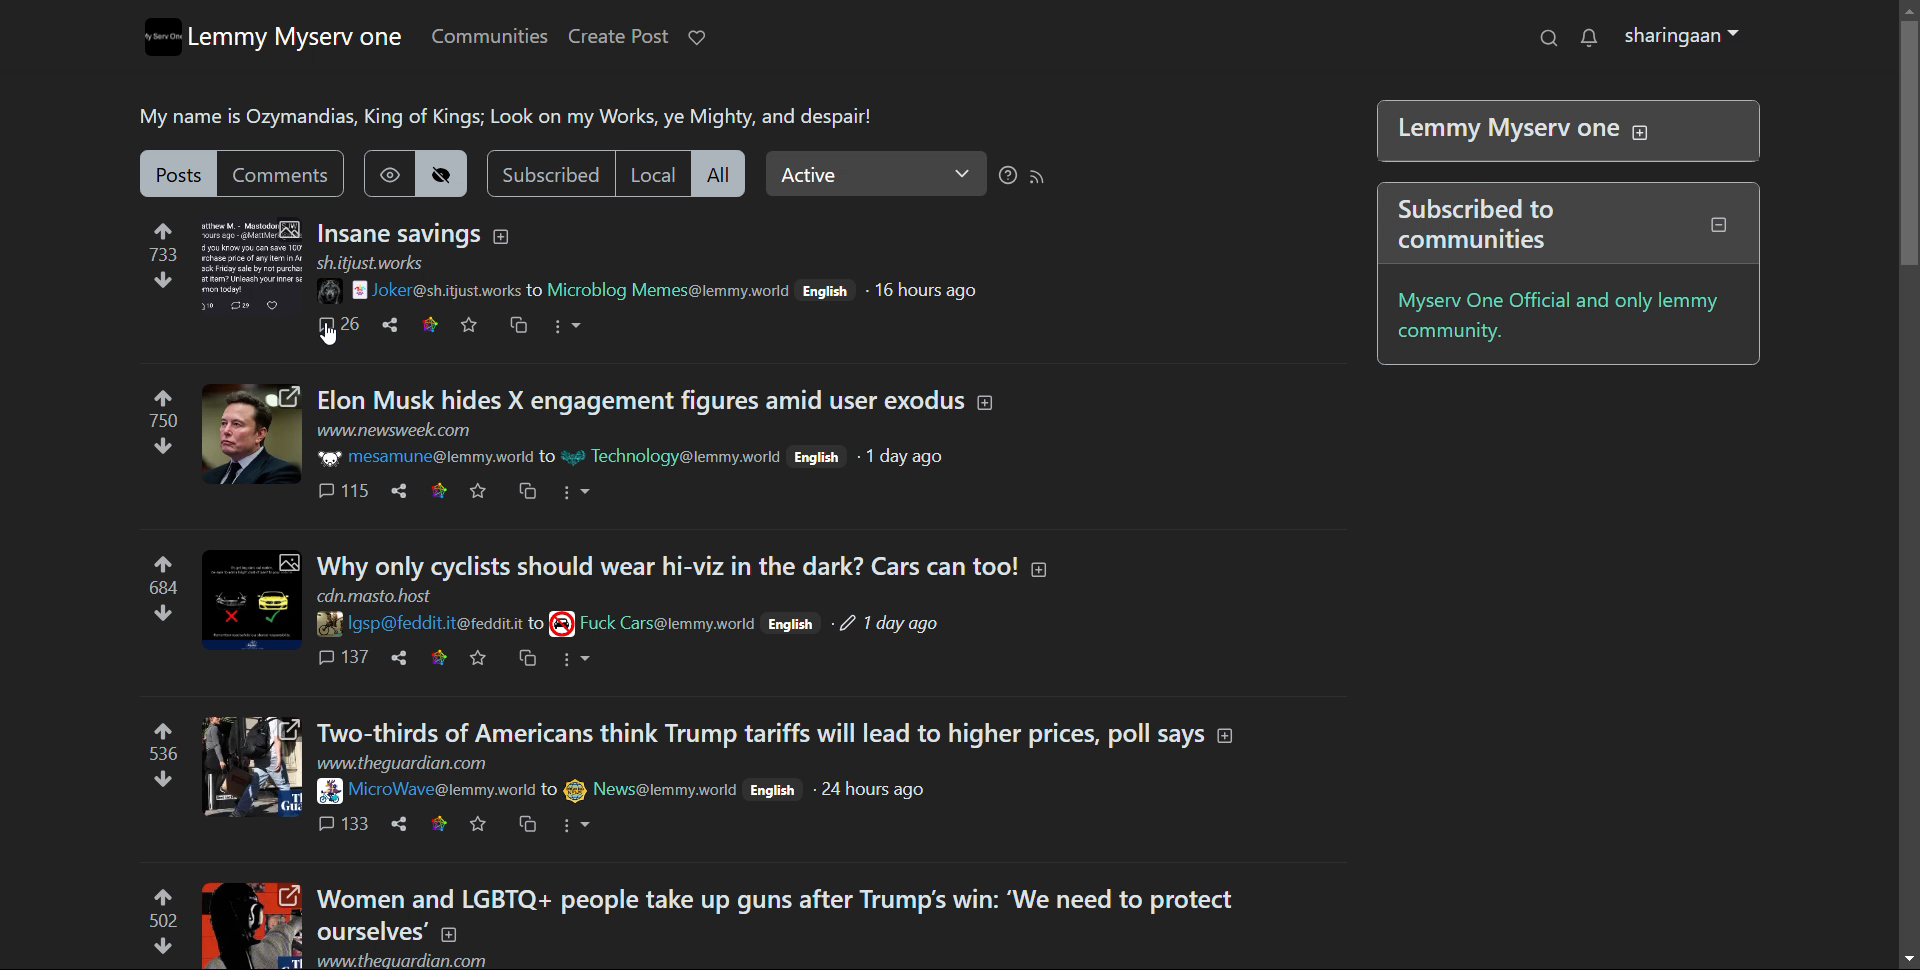 The width and height of the screenshot is (1920, 970). Describe the element at coordinates (568, 327) in the screenshot. I see `options` at that location.